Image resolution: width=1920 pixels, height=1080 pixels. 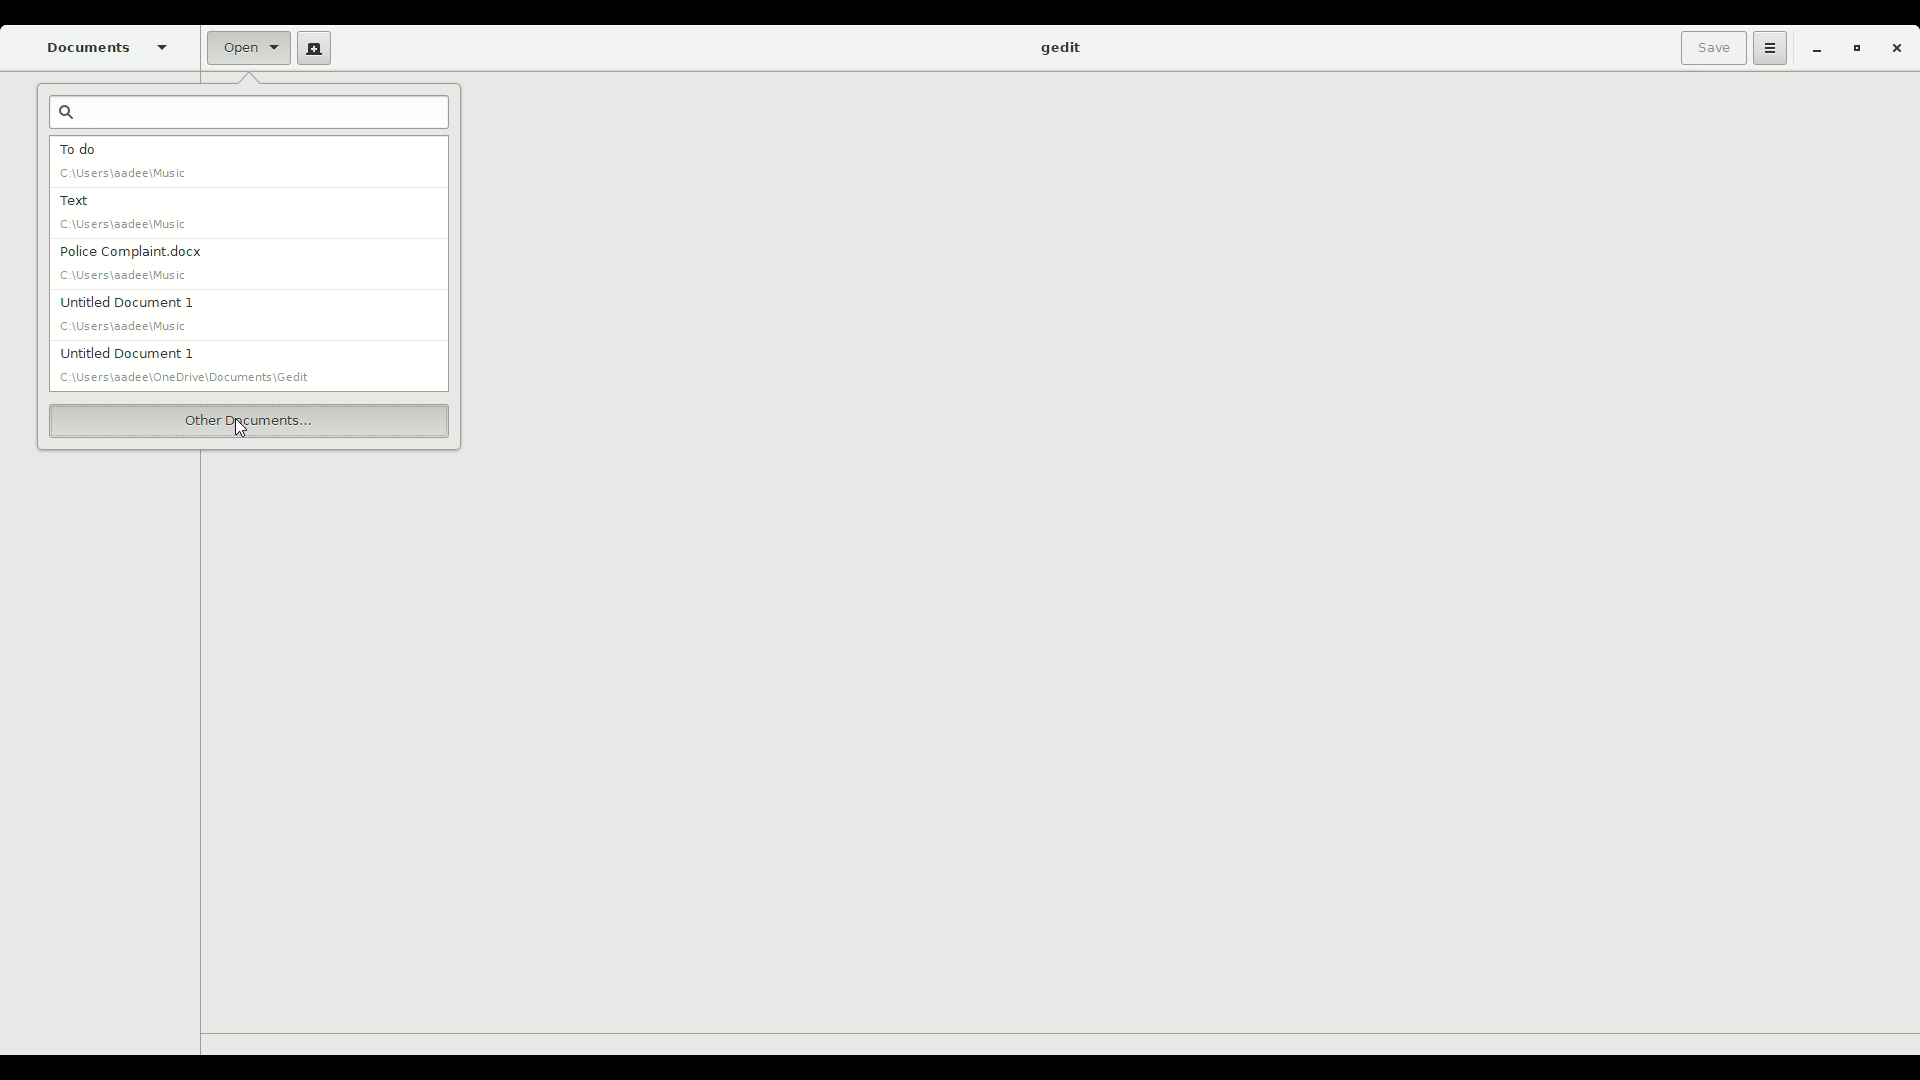 I want to click on Search bar, so click(x=250, y=115).